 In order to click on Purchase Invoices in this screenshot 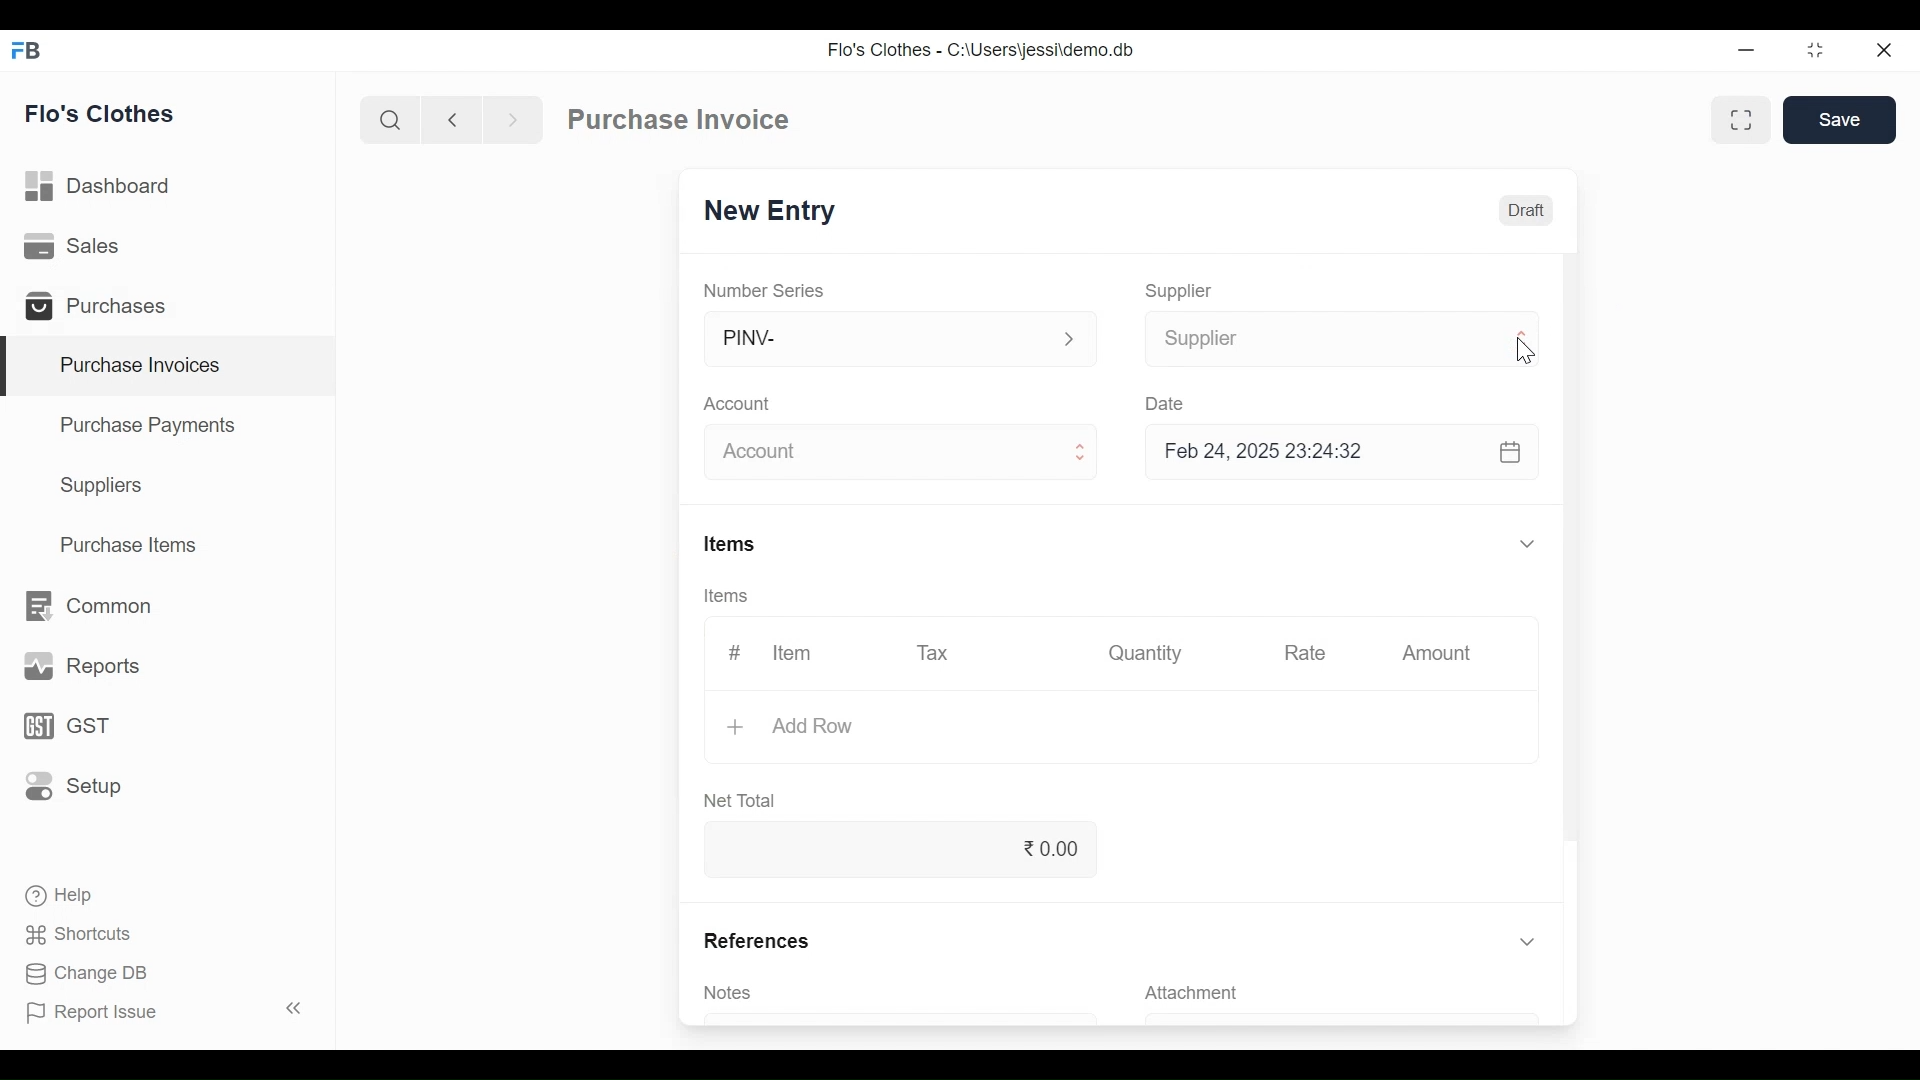, I will do `click(171, 366)`.